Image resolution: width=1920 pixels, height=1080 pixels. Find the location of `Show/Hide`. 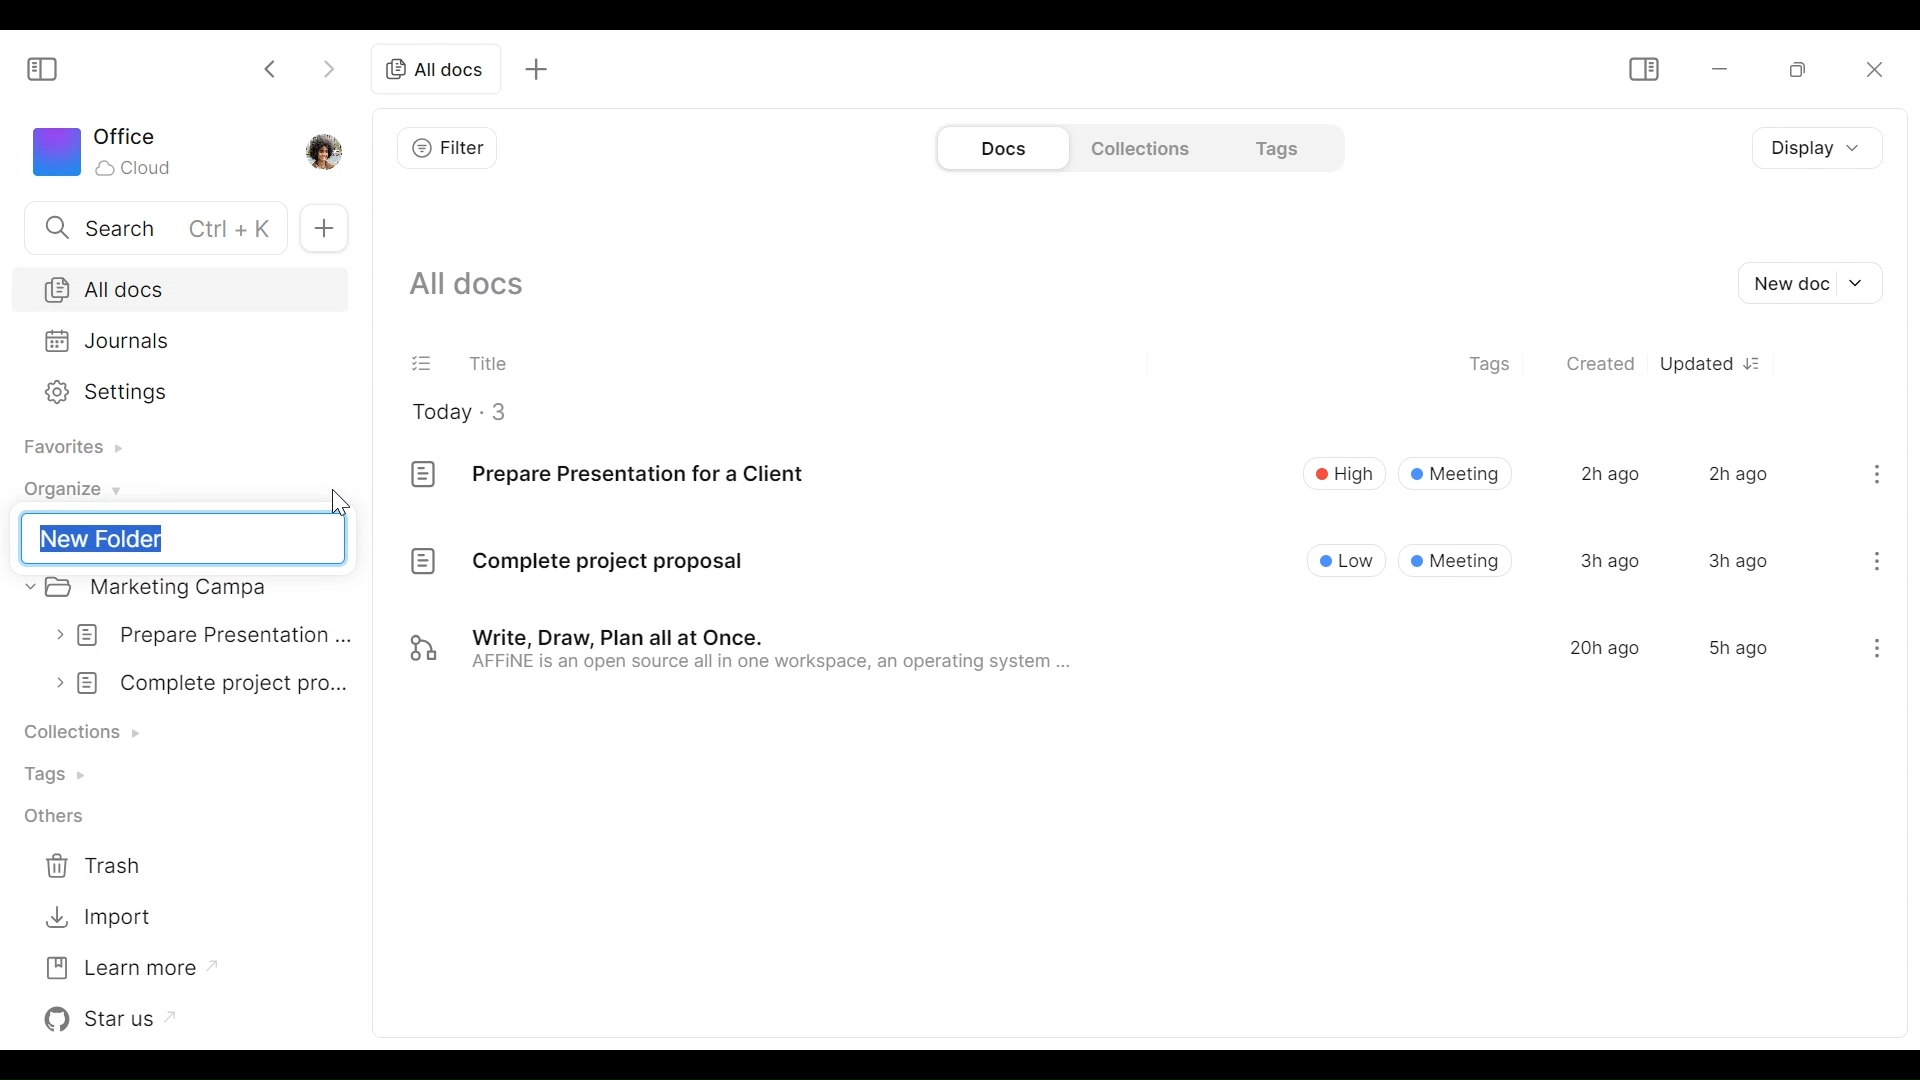

Show/Hide is located at coordinates (1643, 71).